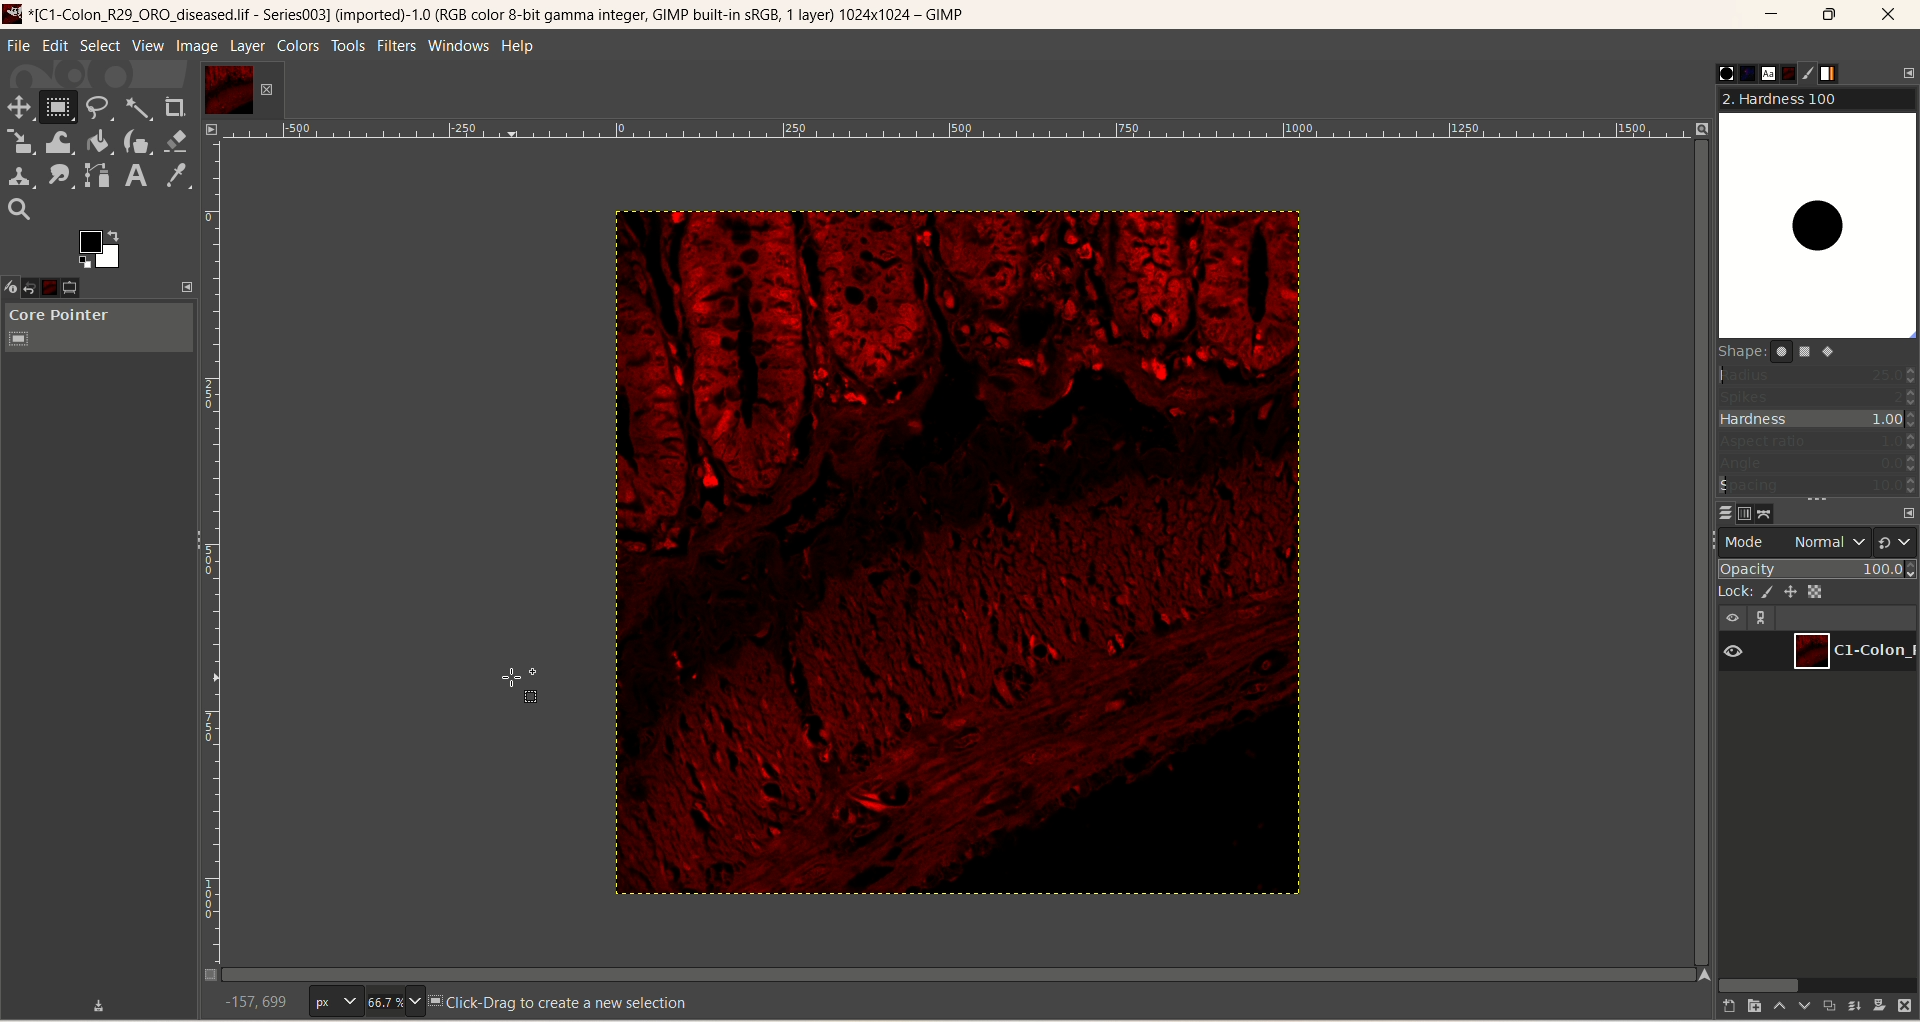 This screenshot has width=1920, height=1022. What do you see at coordinates (1814, 983) in the screenshot?
I see `horizontal scroll bar` at bounding box center [1814, 983].